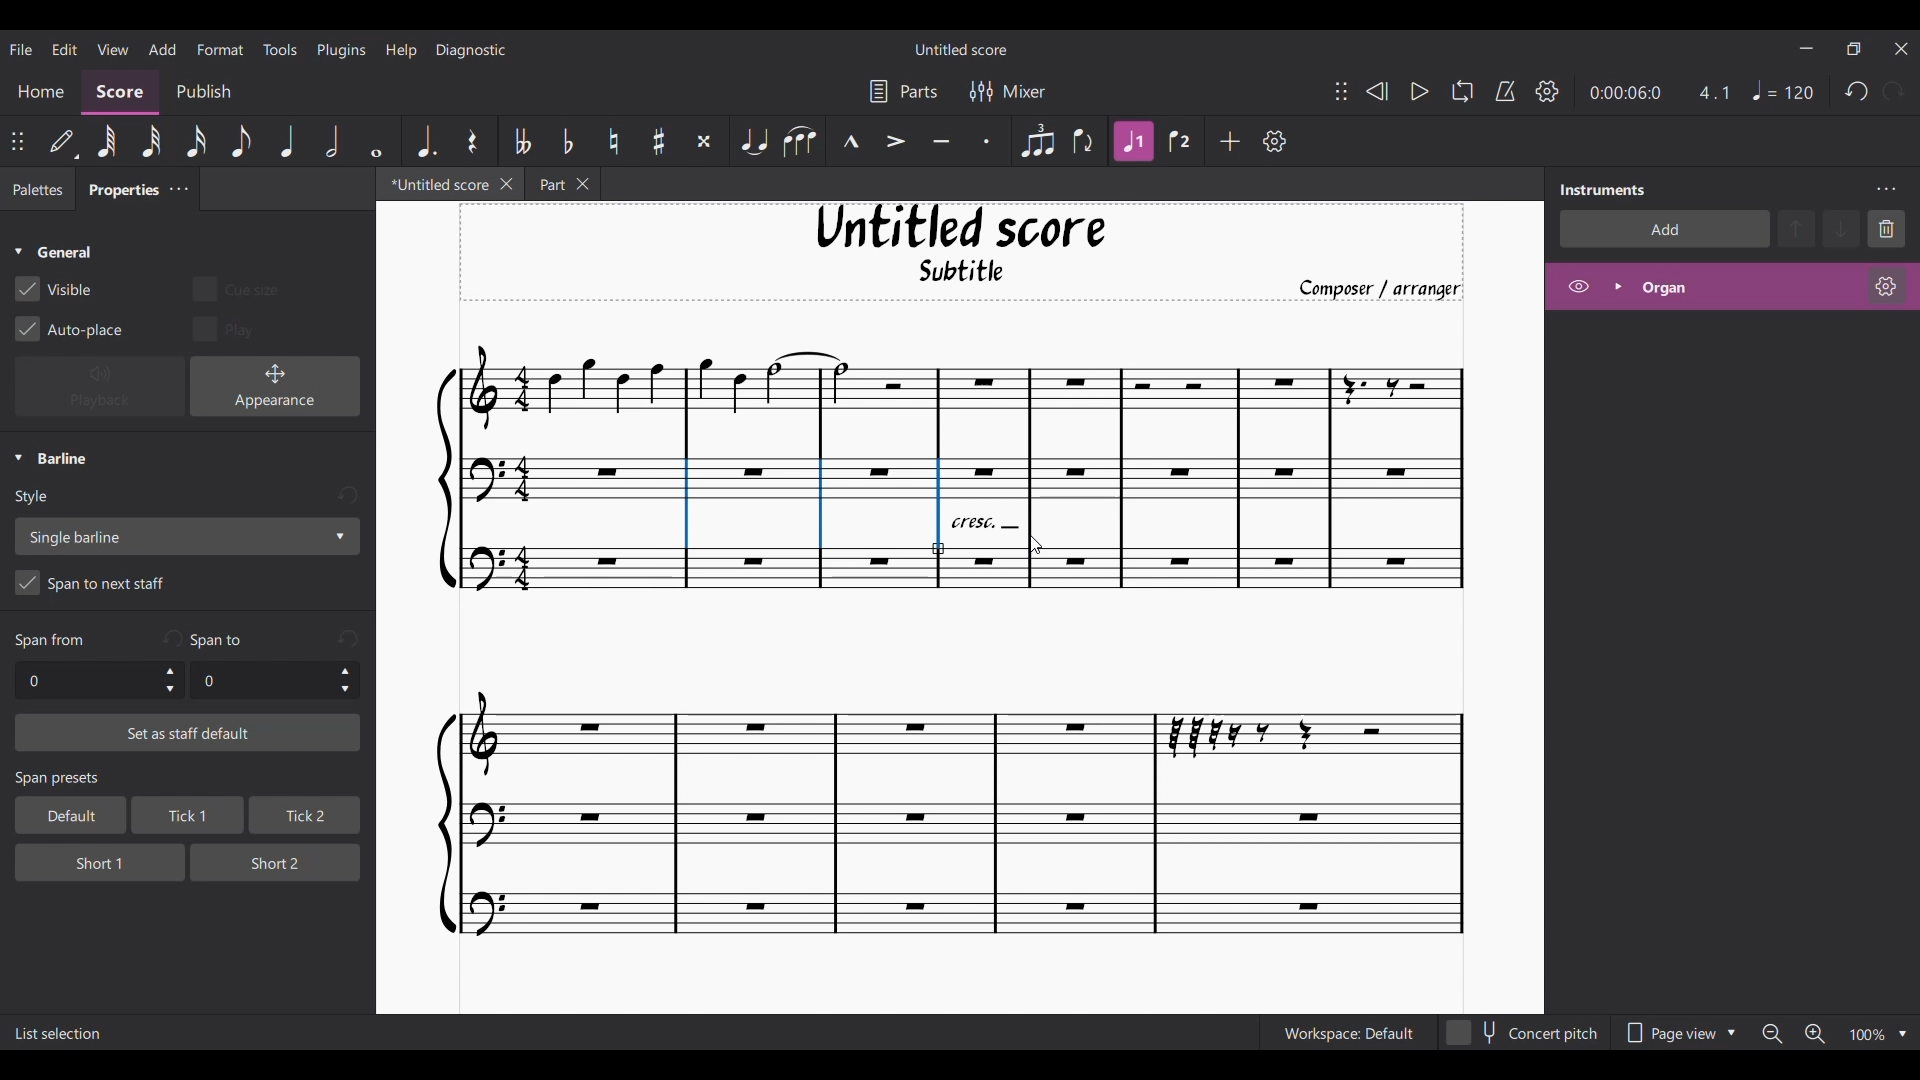  Describe the element at coordinates (112, 48) in the screenshot. I see `View menu` at that location.